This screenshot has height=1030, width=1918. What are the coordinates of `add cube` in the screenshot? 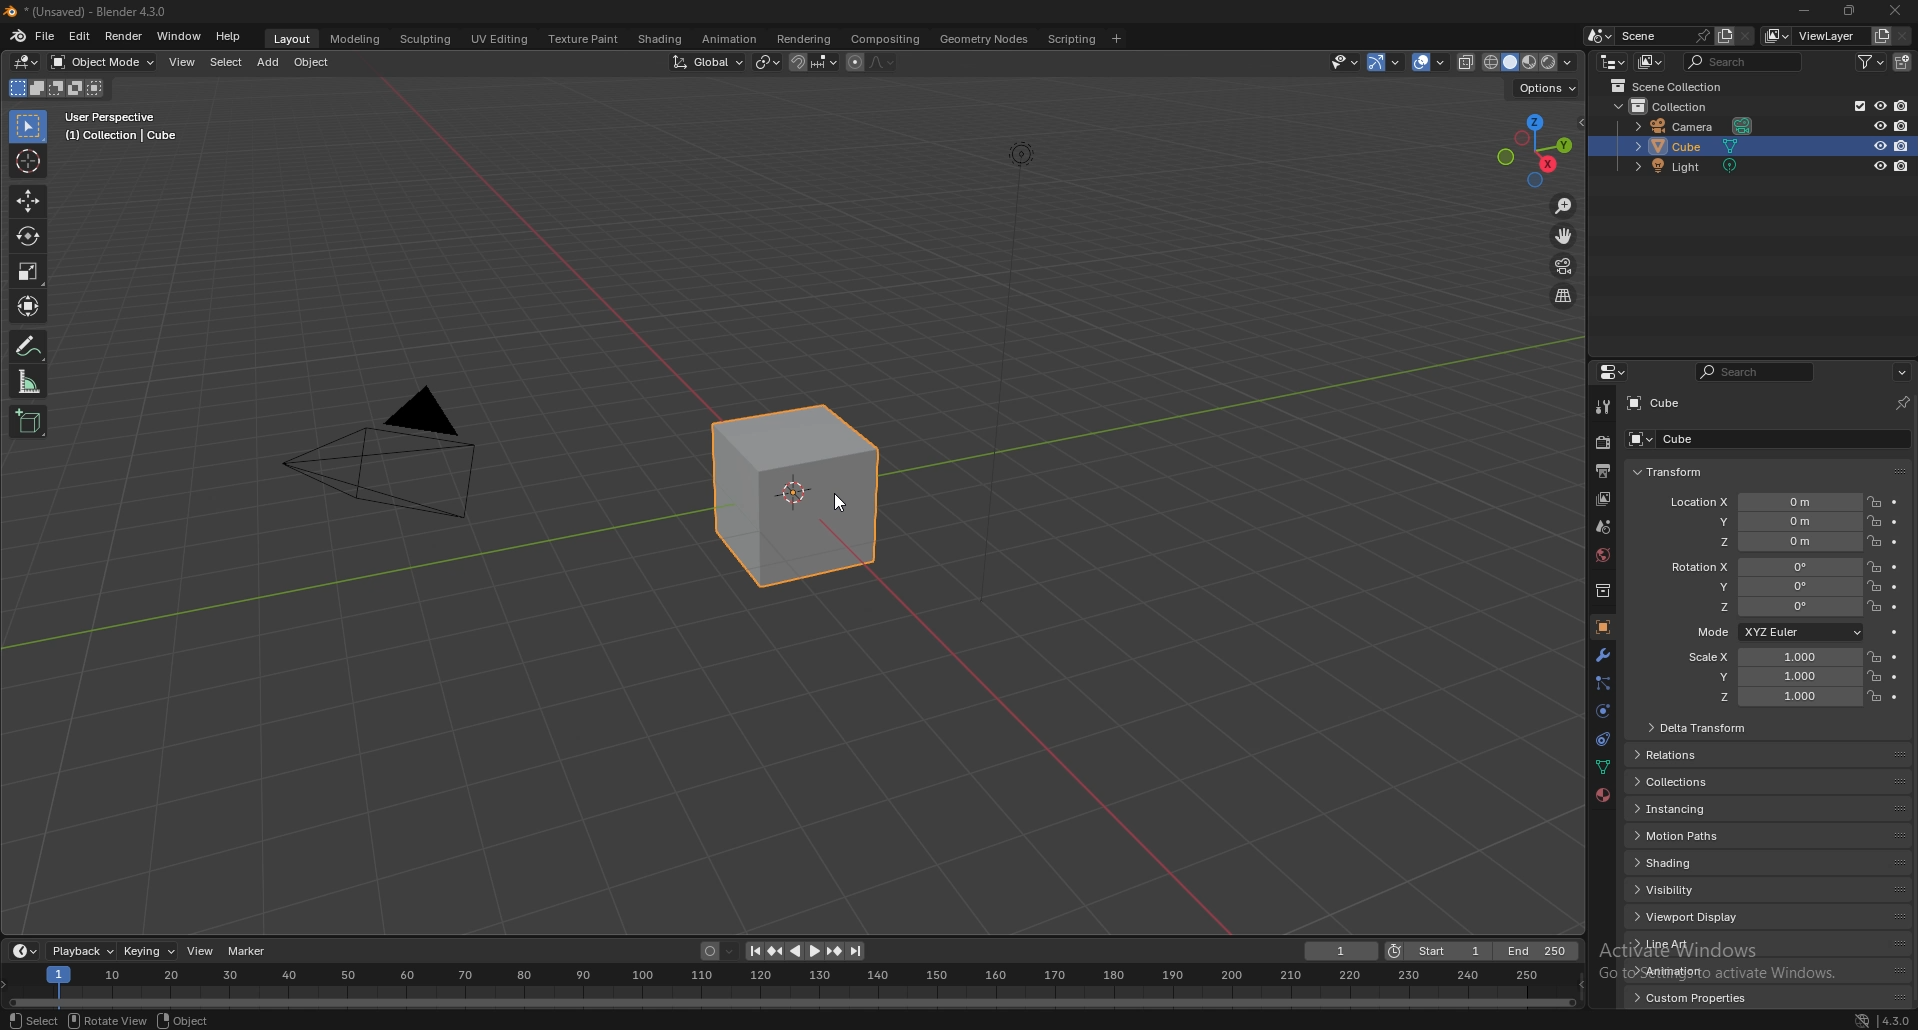 It's located at (27, 422).